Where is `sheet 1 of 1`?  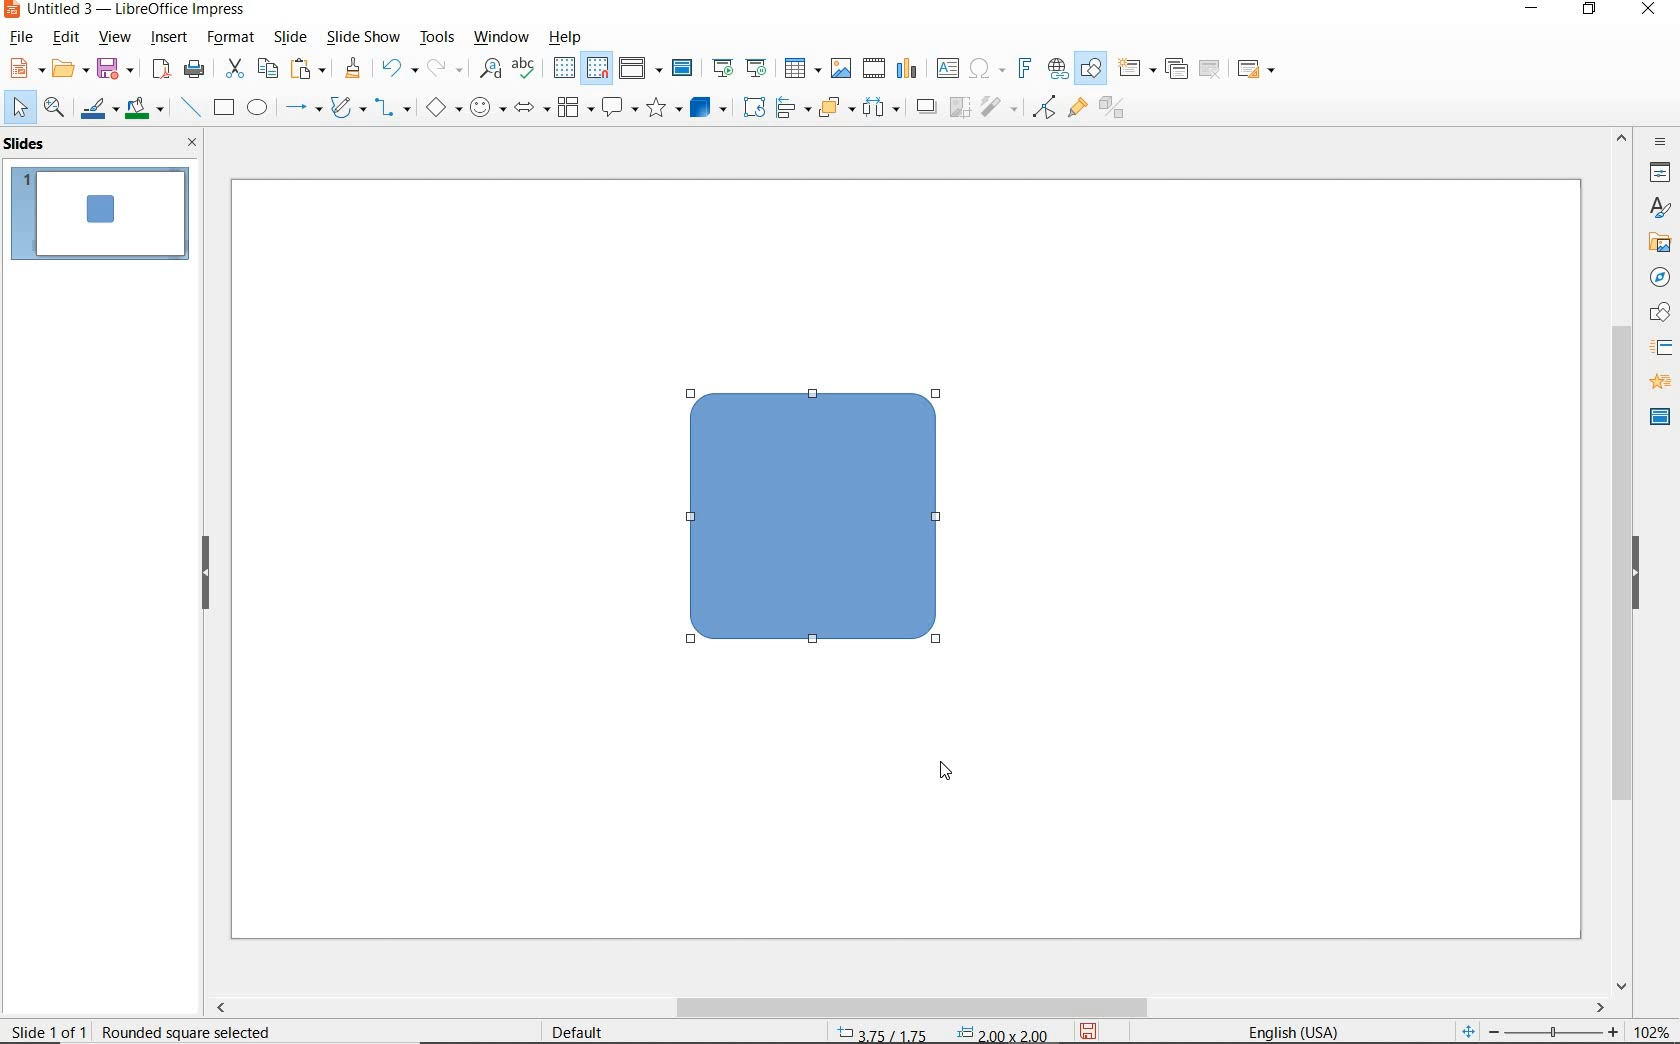 sheet 1 of 1 is located at coordinates (50, 1030).